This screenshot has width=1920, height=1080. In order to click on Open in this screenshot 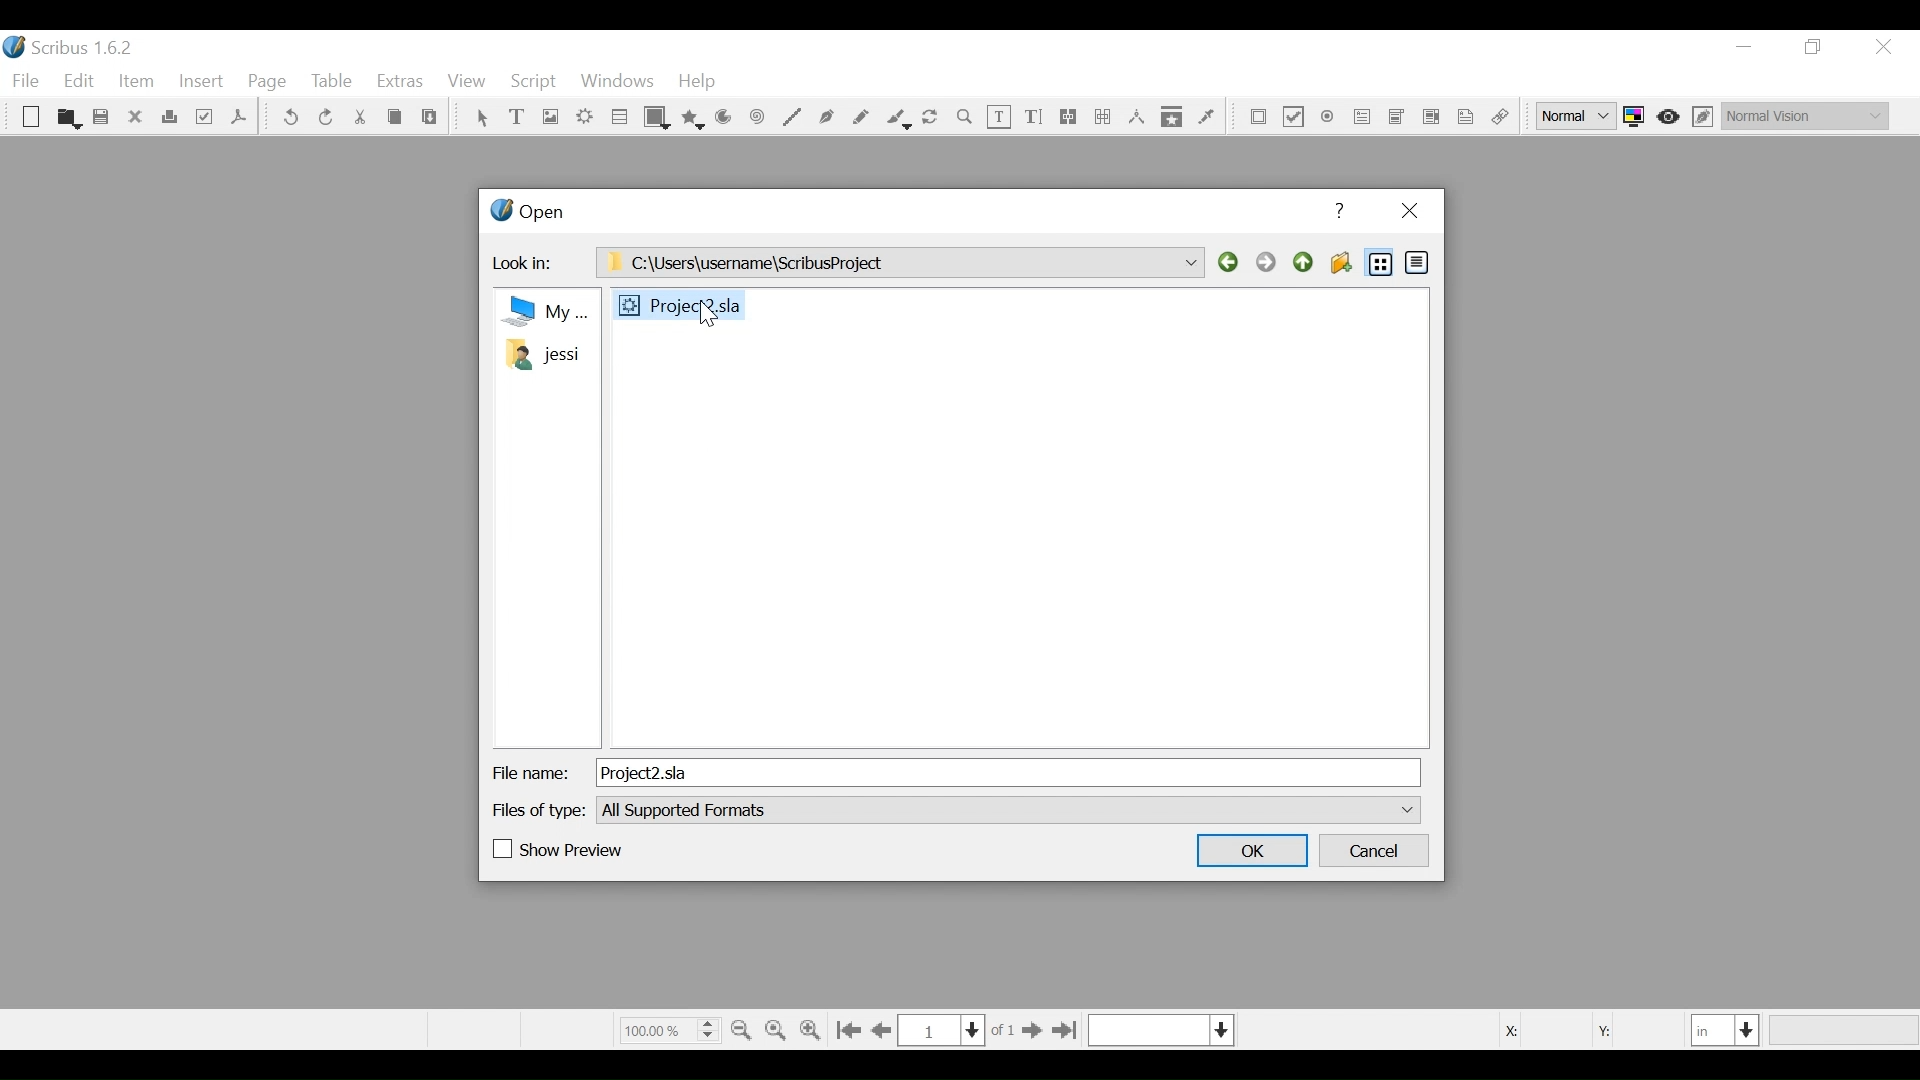, I will do `click(526, 214)`.